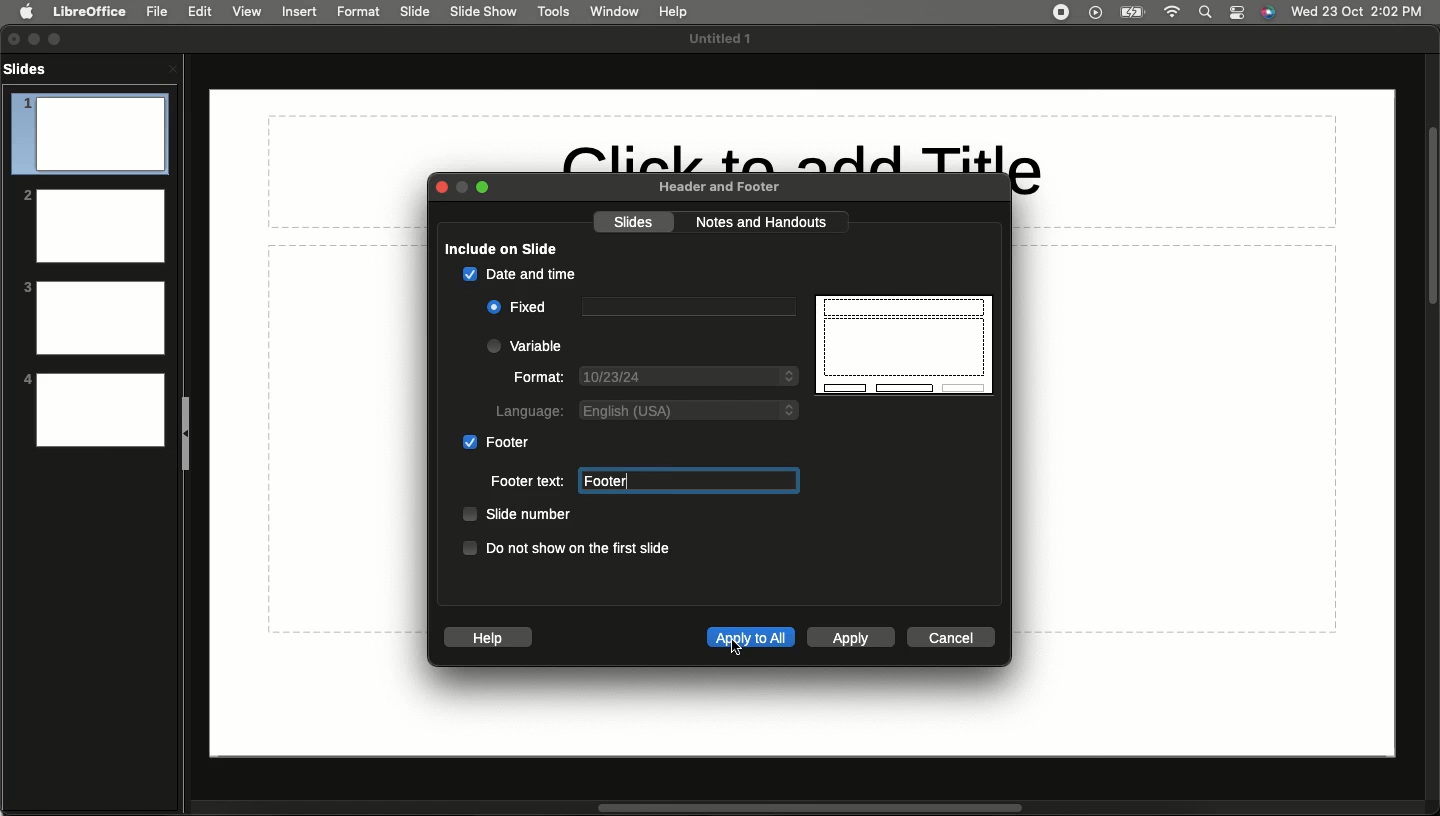 Image resolution: width=1440 pixels, height=816 pixels. What do you see at coordinates (518, 274) in the screenshot?
I see `Date and time` at bounding box center [518, 274].